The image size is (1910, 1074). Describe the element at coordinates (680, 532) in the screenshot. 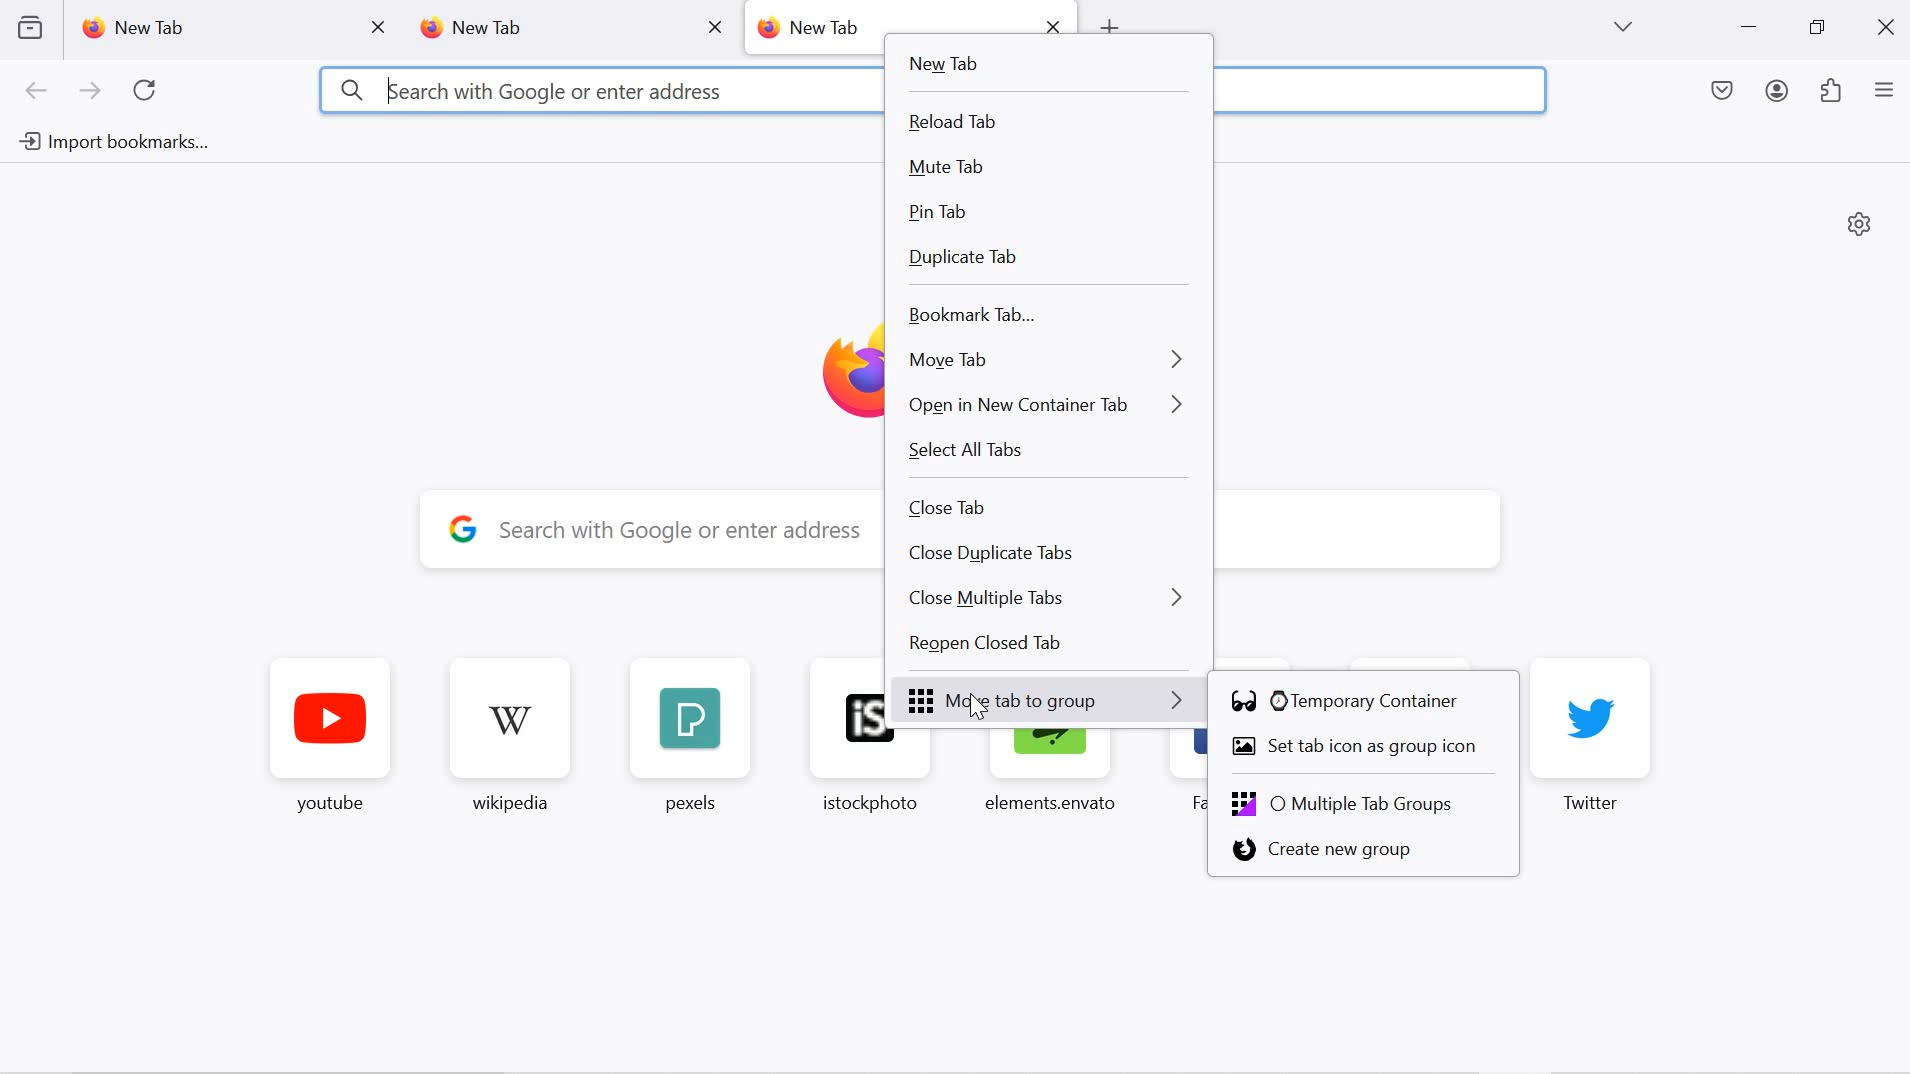

I see `y Search with Google or enter address` at that location.